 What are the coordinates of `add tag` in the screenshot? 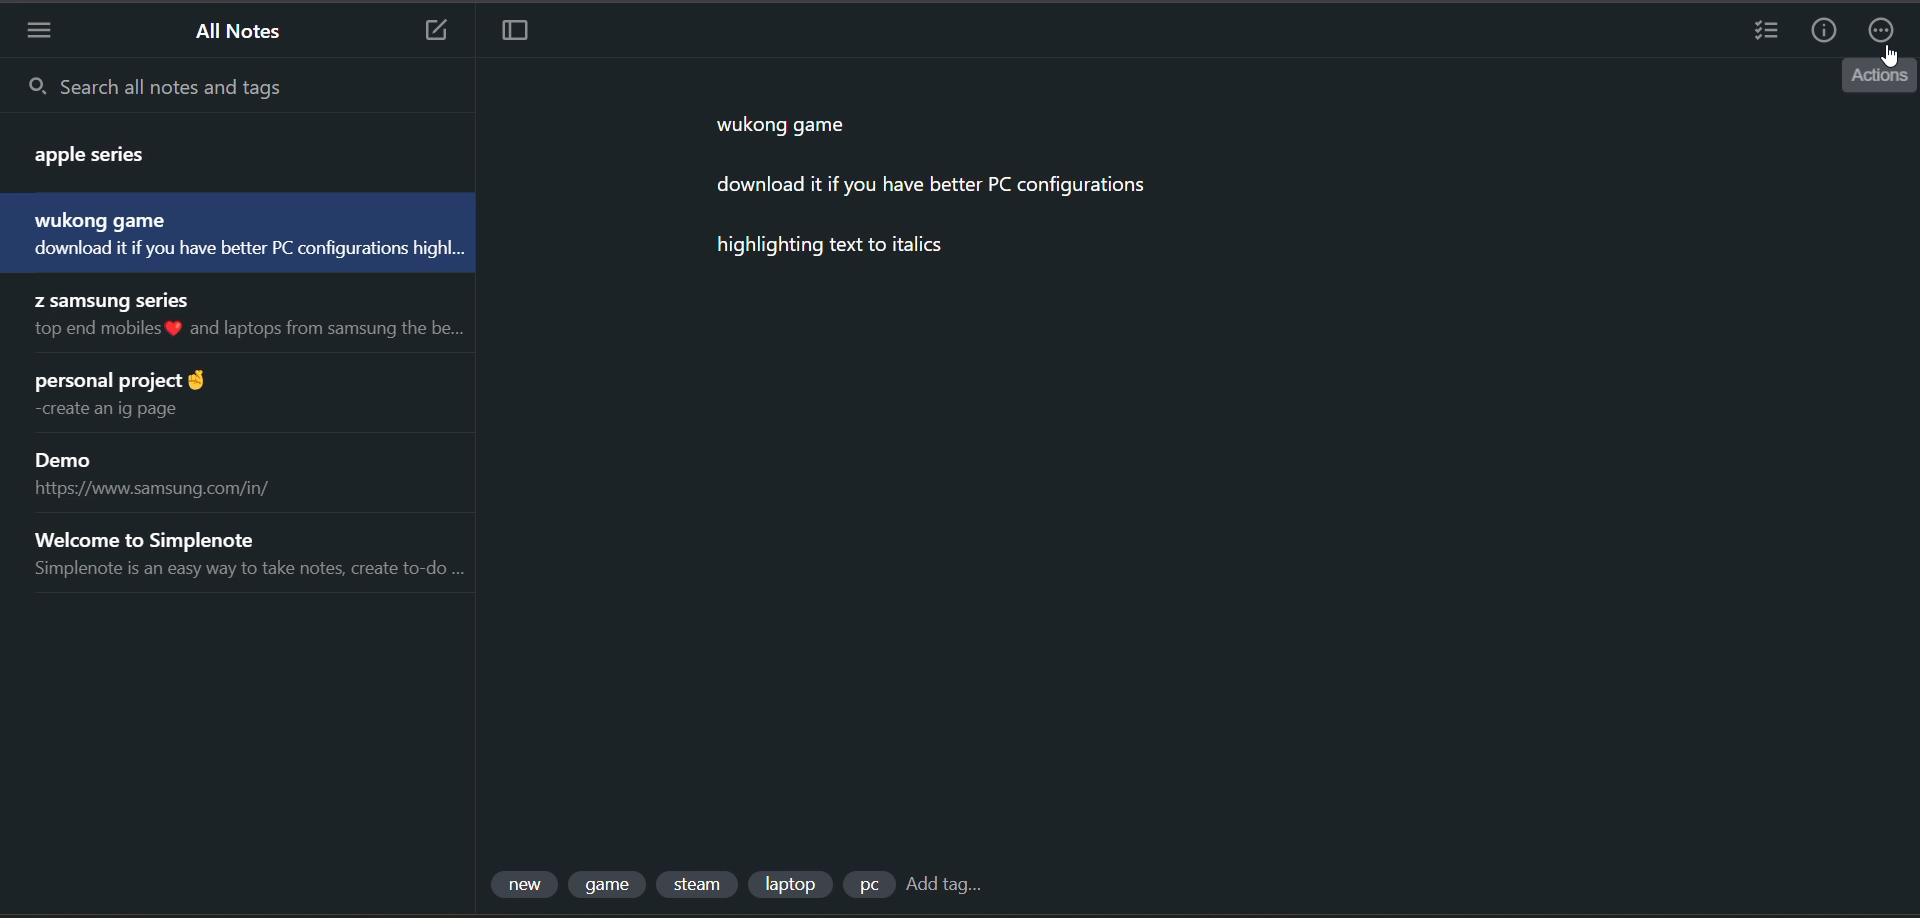 It's located at (943, 888).